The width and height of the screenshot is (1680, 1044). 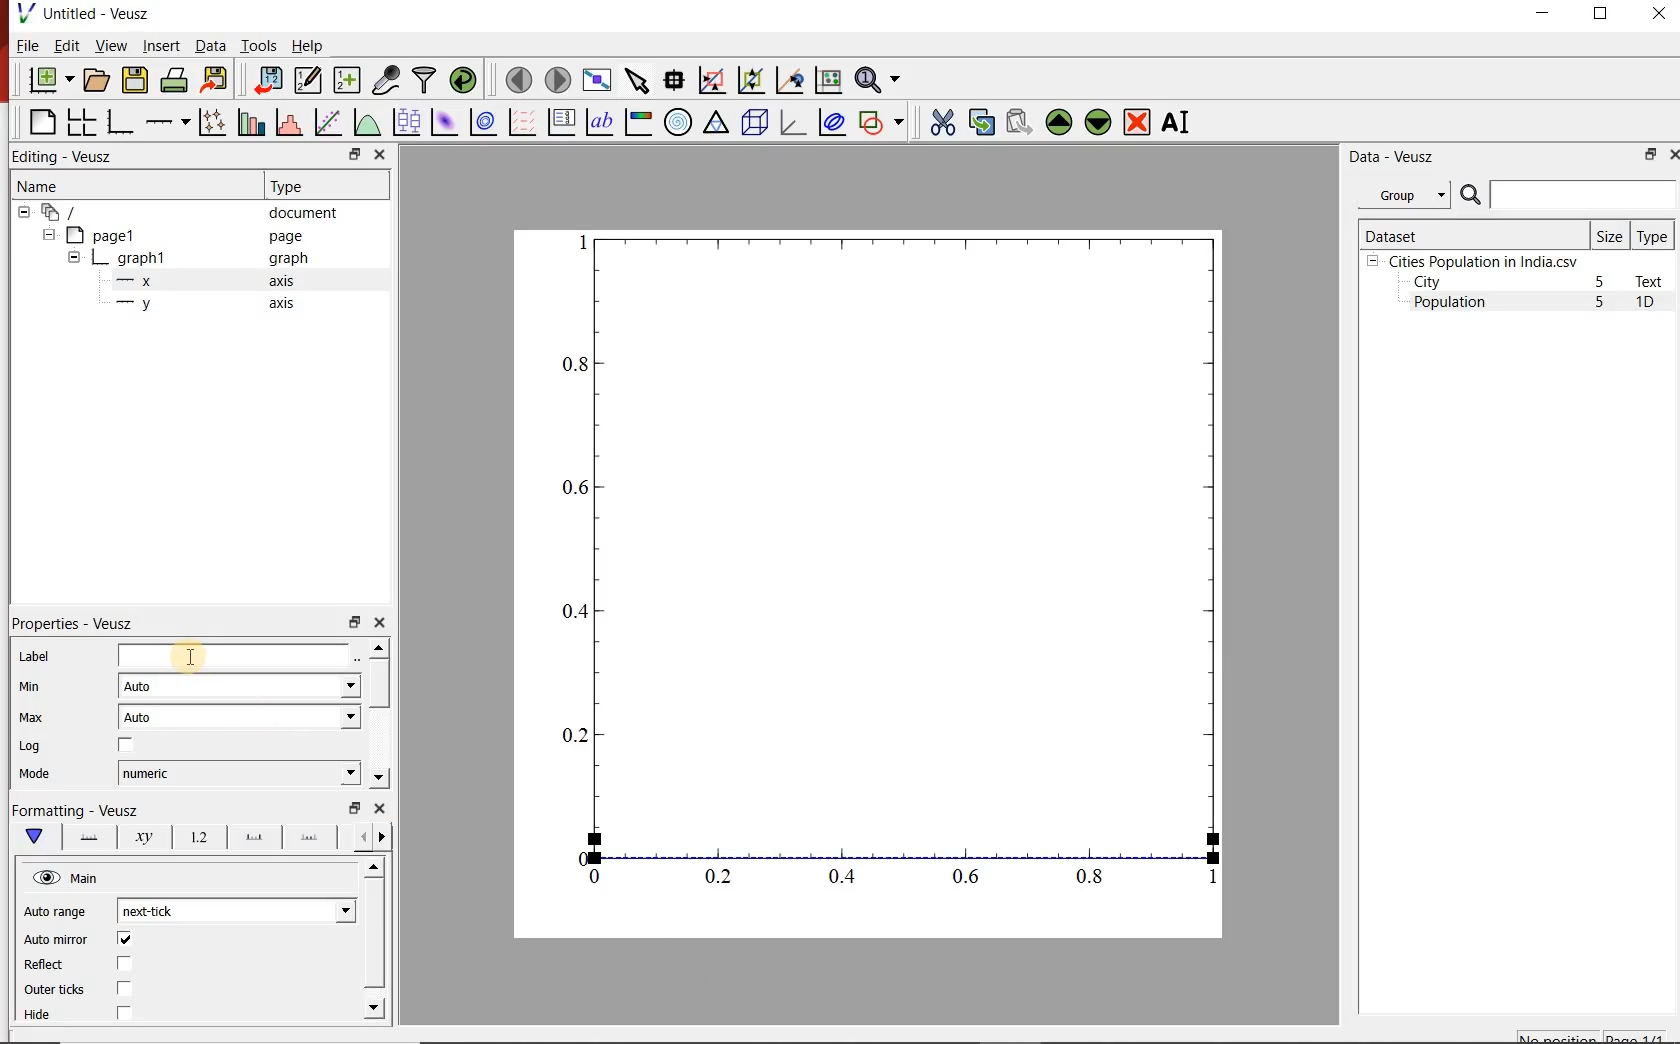 What do you see at coordinates (32, 747) in the screenshot?
I see `Log` at bounding box center [32, 747].